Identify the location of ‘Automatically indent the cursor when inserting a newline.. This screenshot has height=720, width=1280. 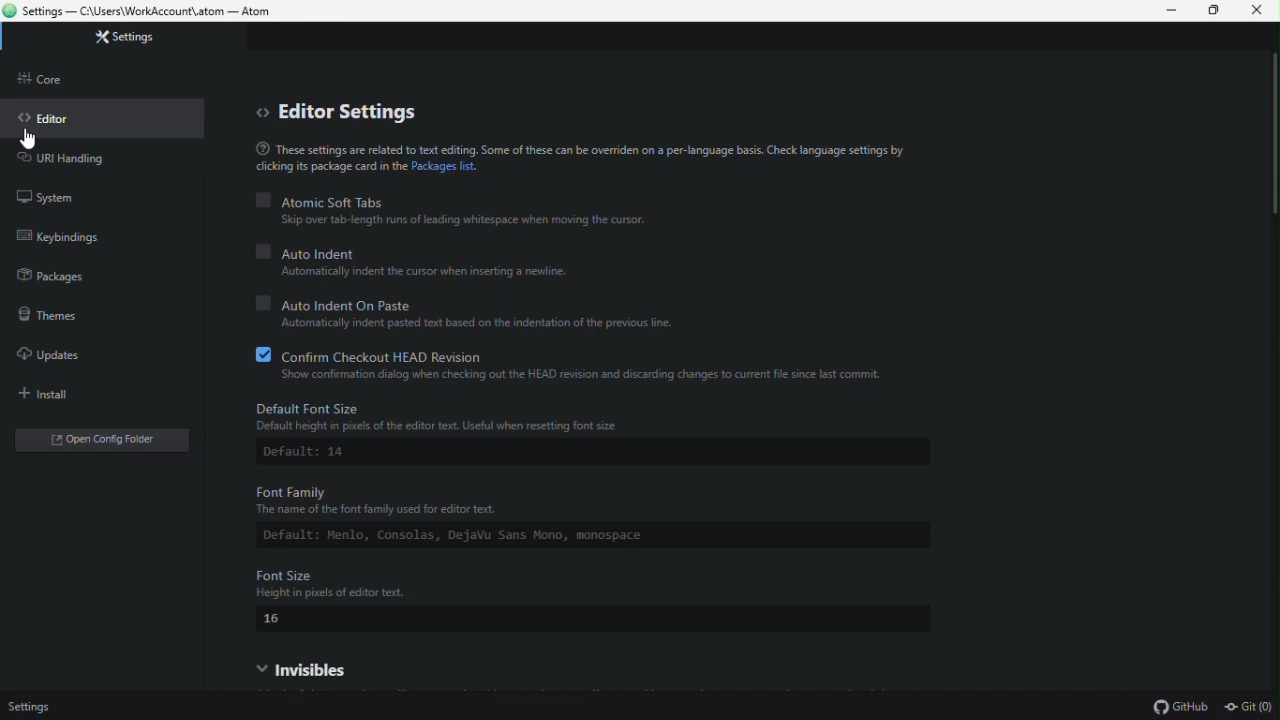
(438, 274).